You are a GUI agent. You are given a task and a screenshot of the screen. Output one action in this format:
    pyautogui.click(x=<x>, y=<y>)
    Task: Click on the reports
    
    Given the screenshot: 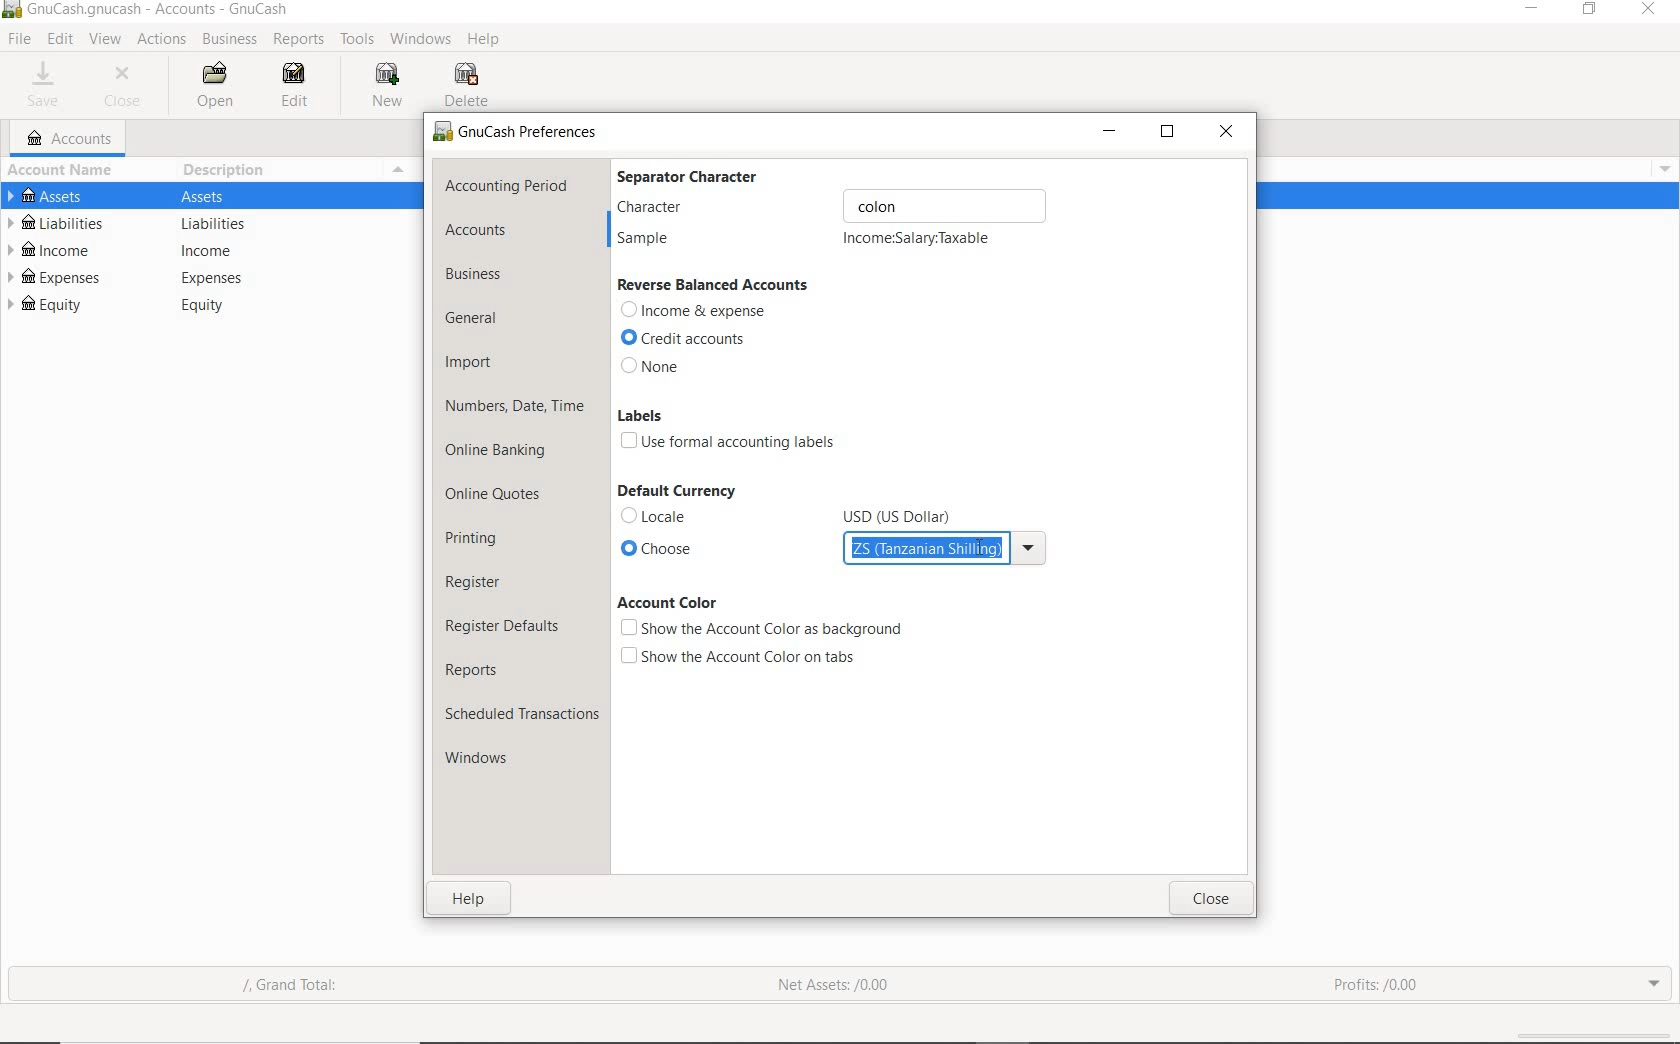 What is the action you would take?
    pyautogui.click(x=477, y=669)
    